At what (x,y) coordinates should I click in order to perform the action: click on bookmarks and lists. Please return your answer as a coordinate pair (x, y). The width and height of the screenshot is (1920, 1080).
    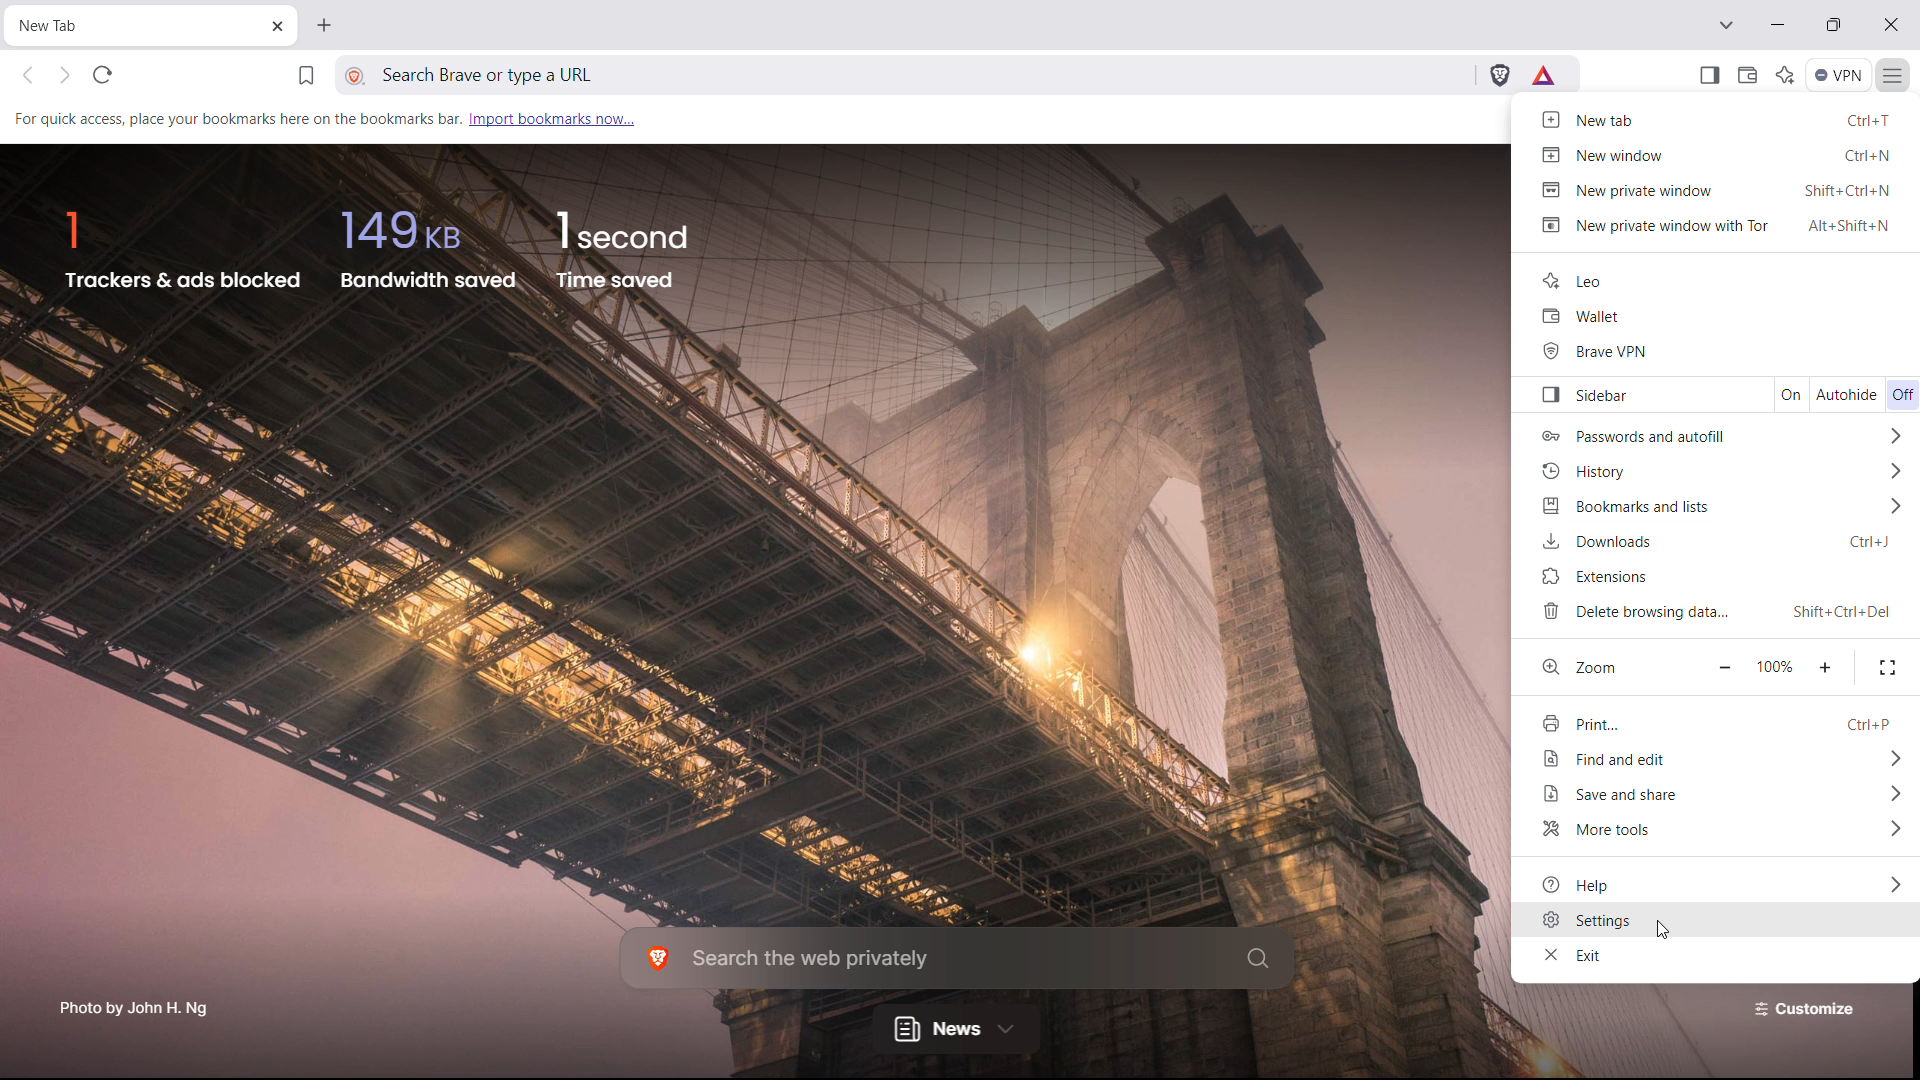
    Looking at the image, I should click on (1720, 504).